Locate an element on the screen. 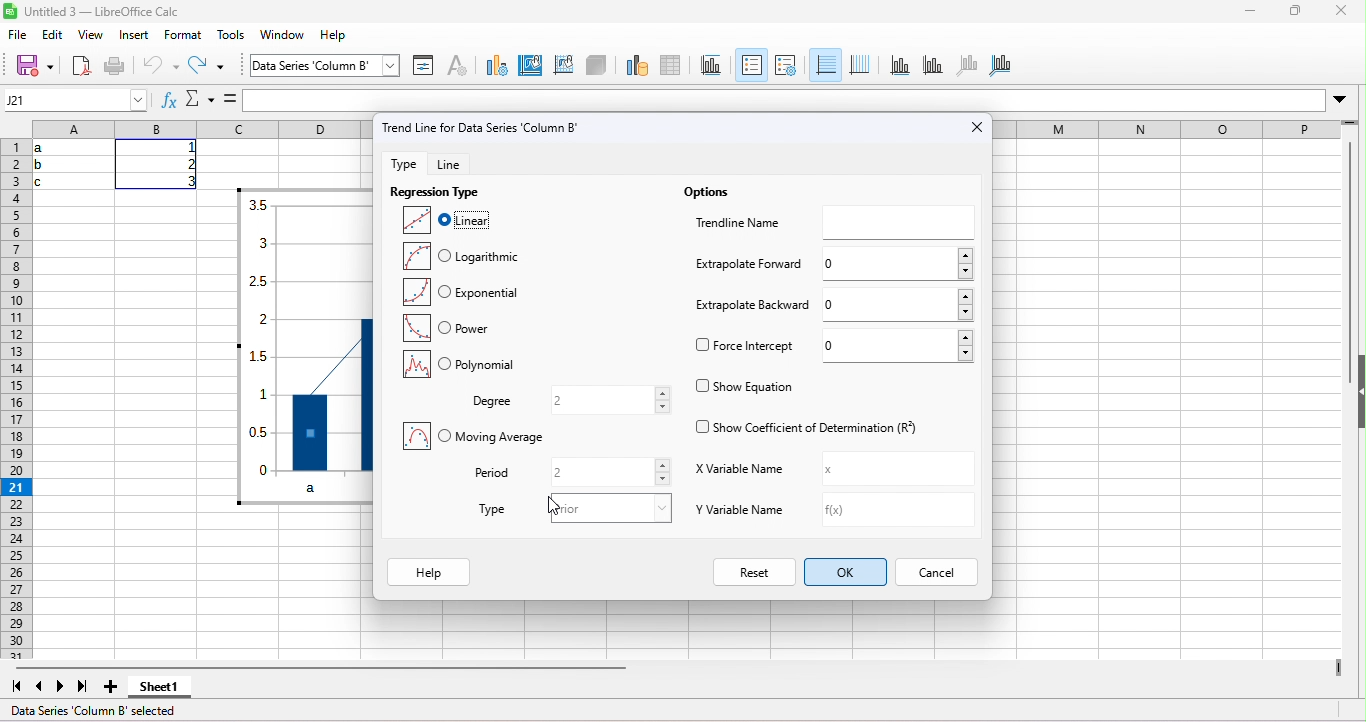 Image resolution: width=1366 pixels, height=722 pixels. new sheet is located at coordinates (117, 689).